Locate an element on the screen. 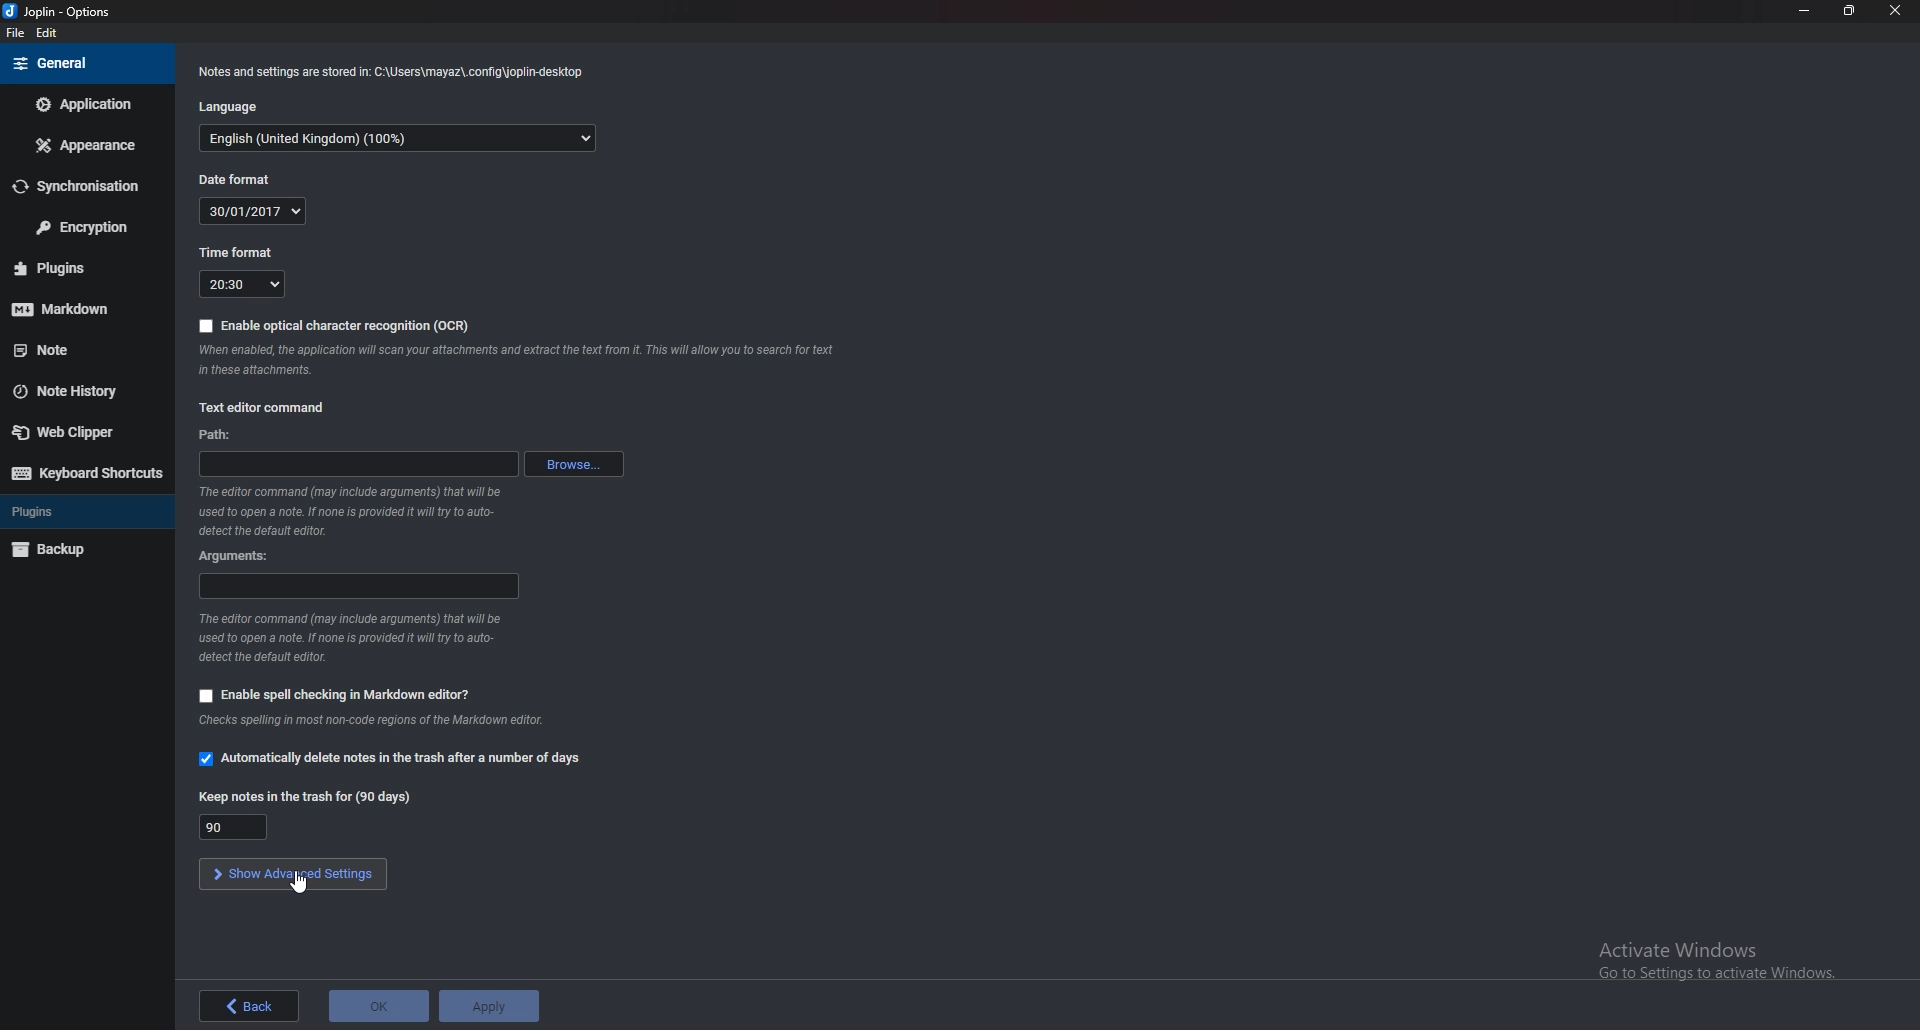 This screenshot has width=1920, height=1030. Application is located at coordinates (83, 105).